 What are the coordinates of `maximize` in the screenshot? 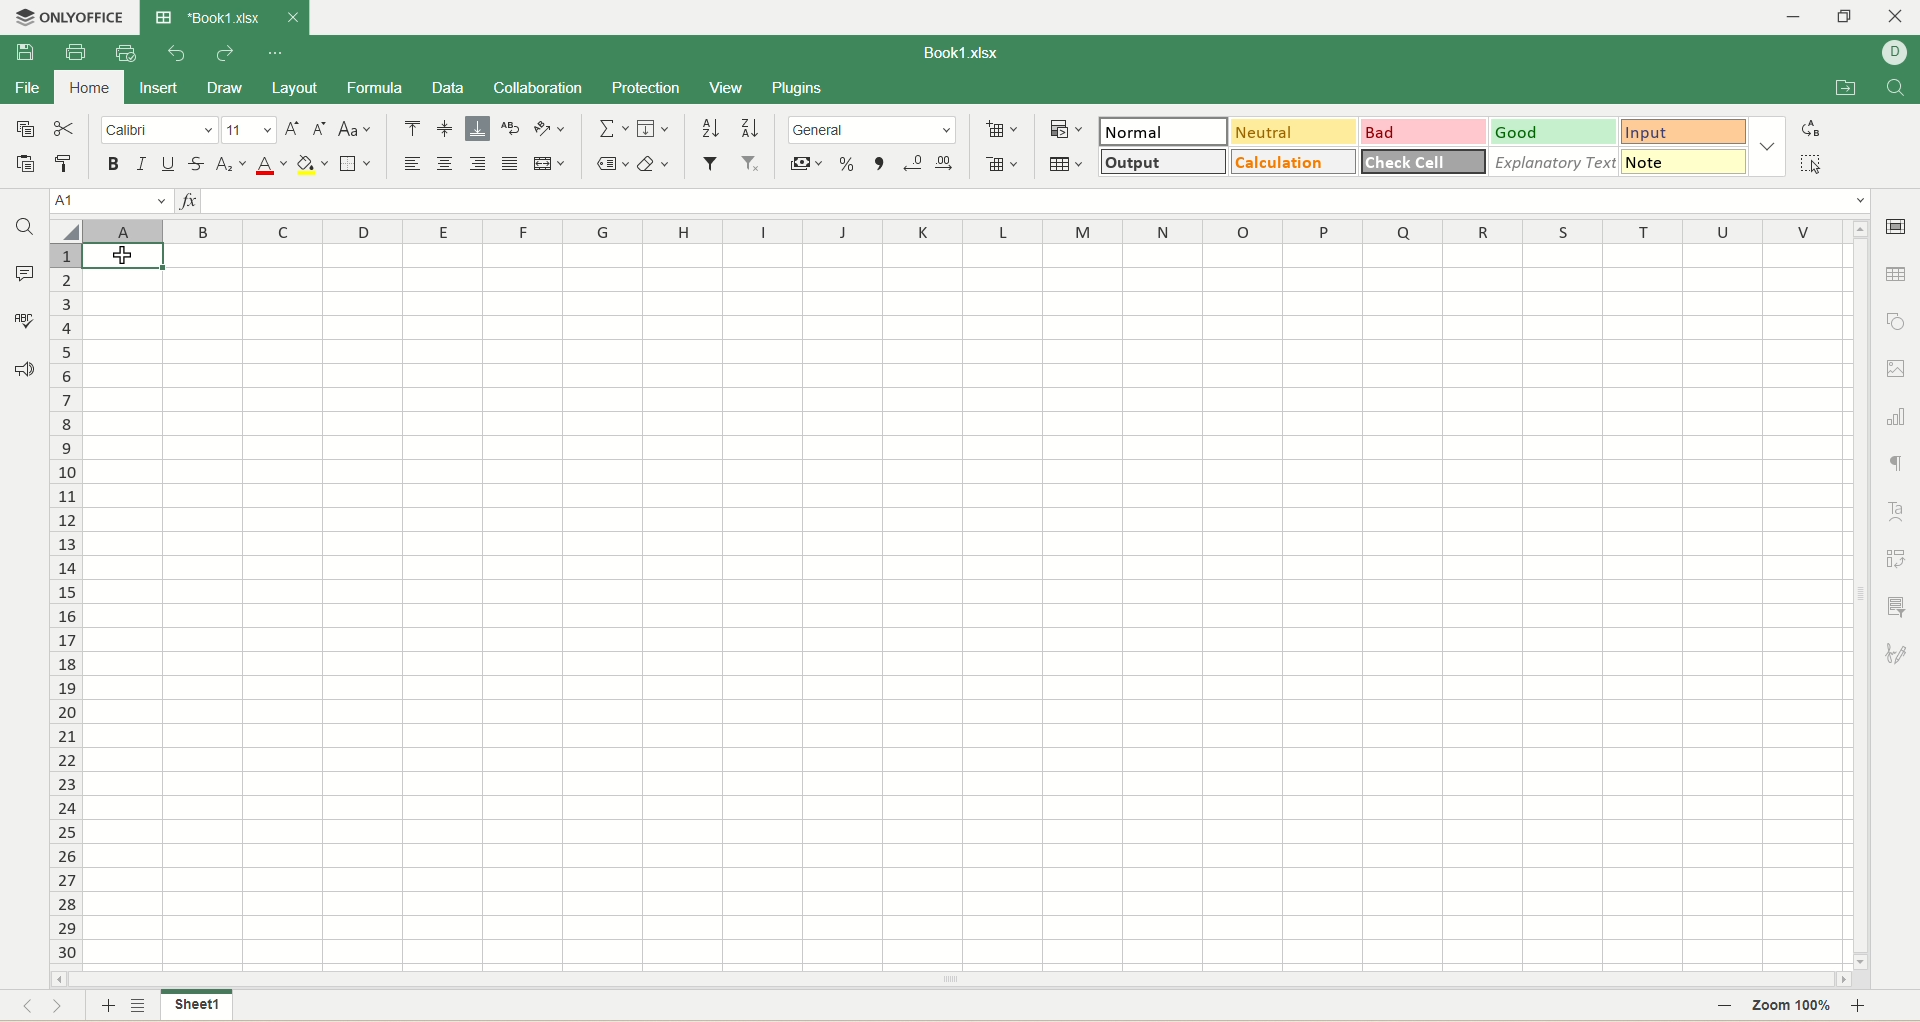 It's located at (1850, 15).